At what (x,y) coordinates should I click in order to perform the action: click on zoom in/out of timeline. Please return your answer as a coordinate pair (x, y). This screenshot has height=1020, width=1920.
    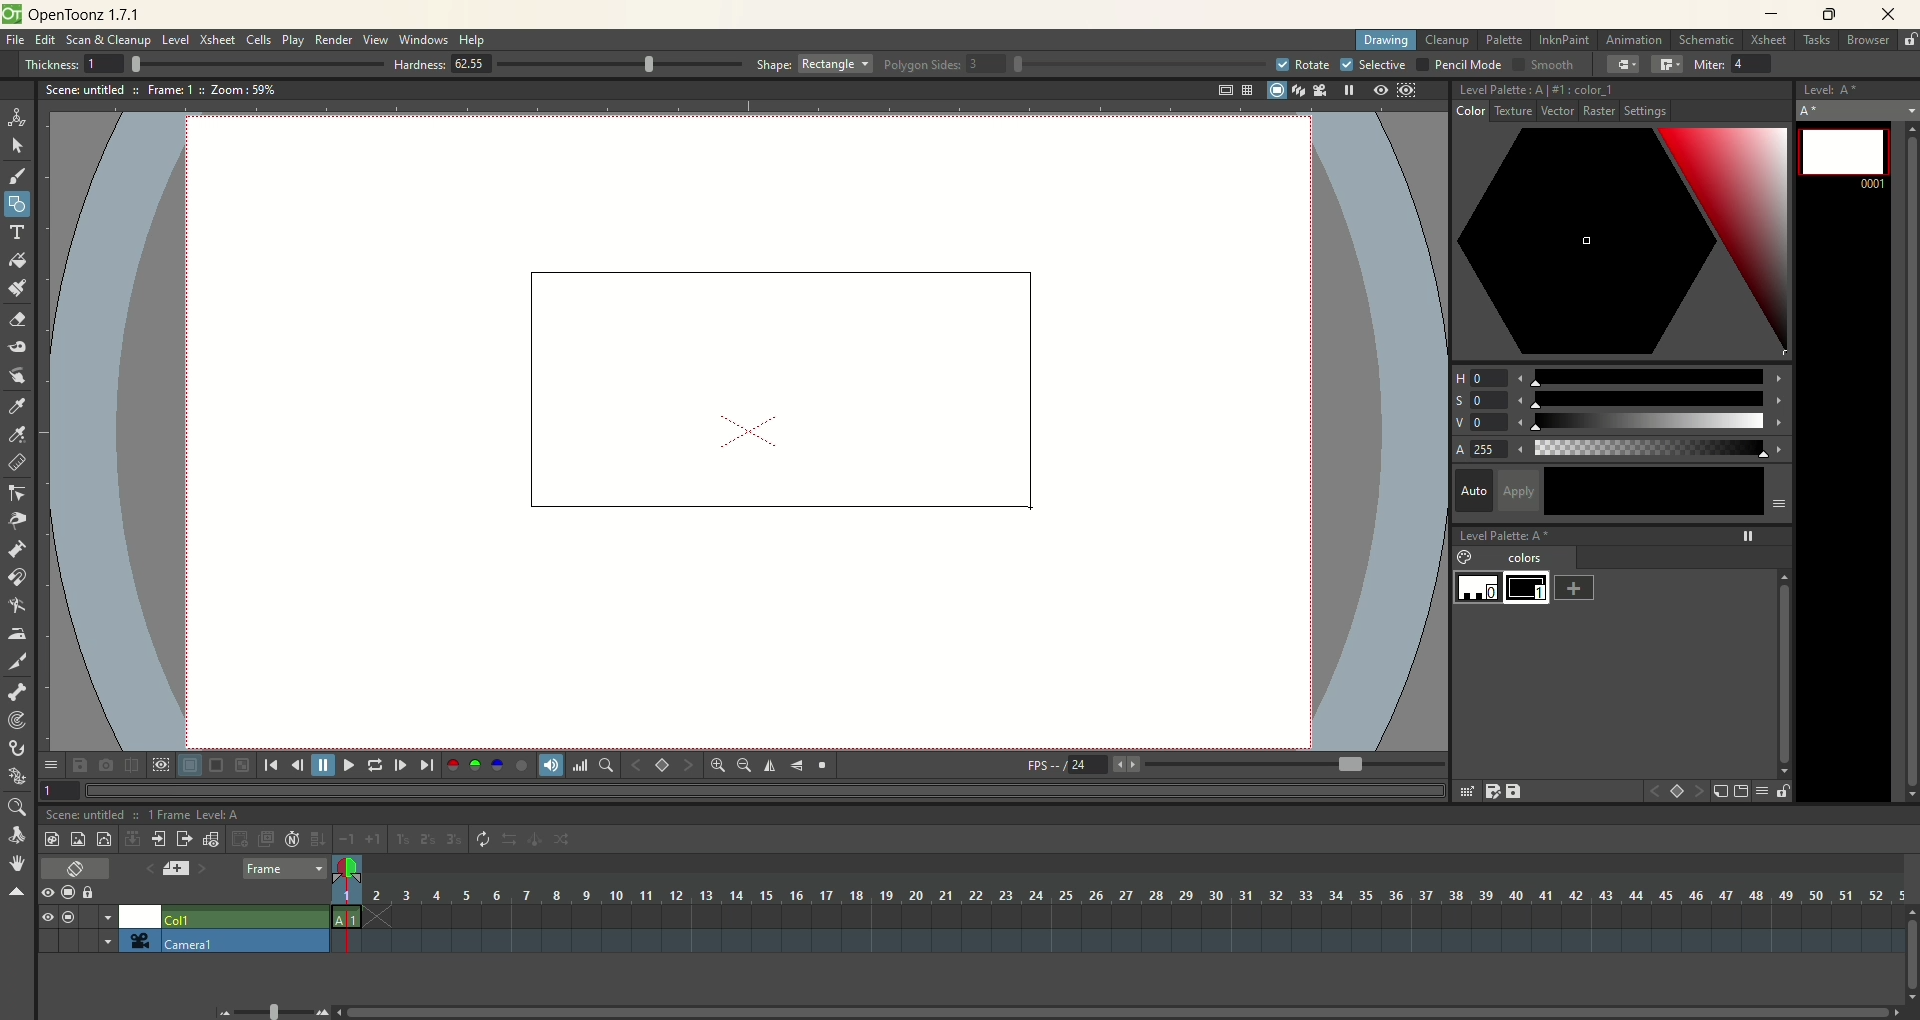
    Looking at the image, I should click on (273, 1010).